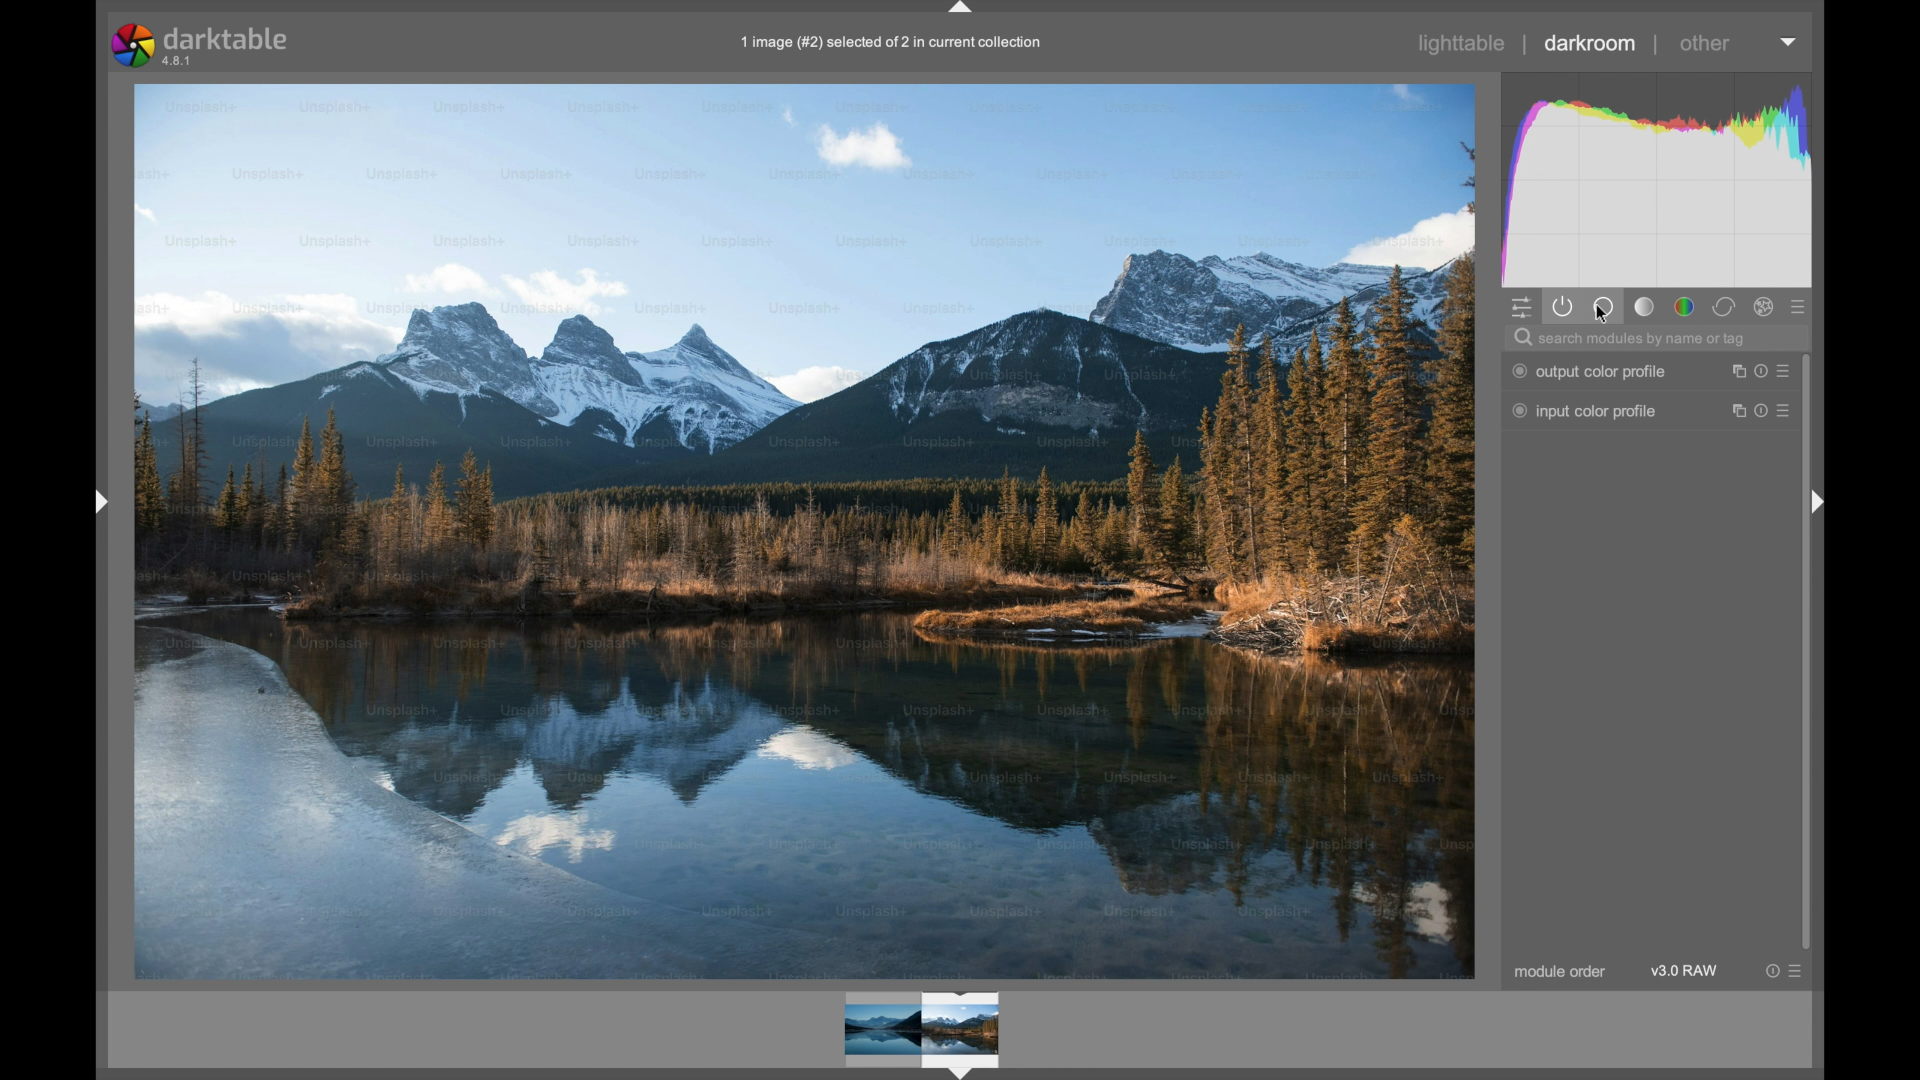 This screenshot has height=1080, width=1920. What do you see at coordinates (1601, 318) in the screenshot?
I see `Cursor` at bounding box center [1601, 318].